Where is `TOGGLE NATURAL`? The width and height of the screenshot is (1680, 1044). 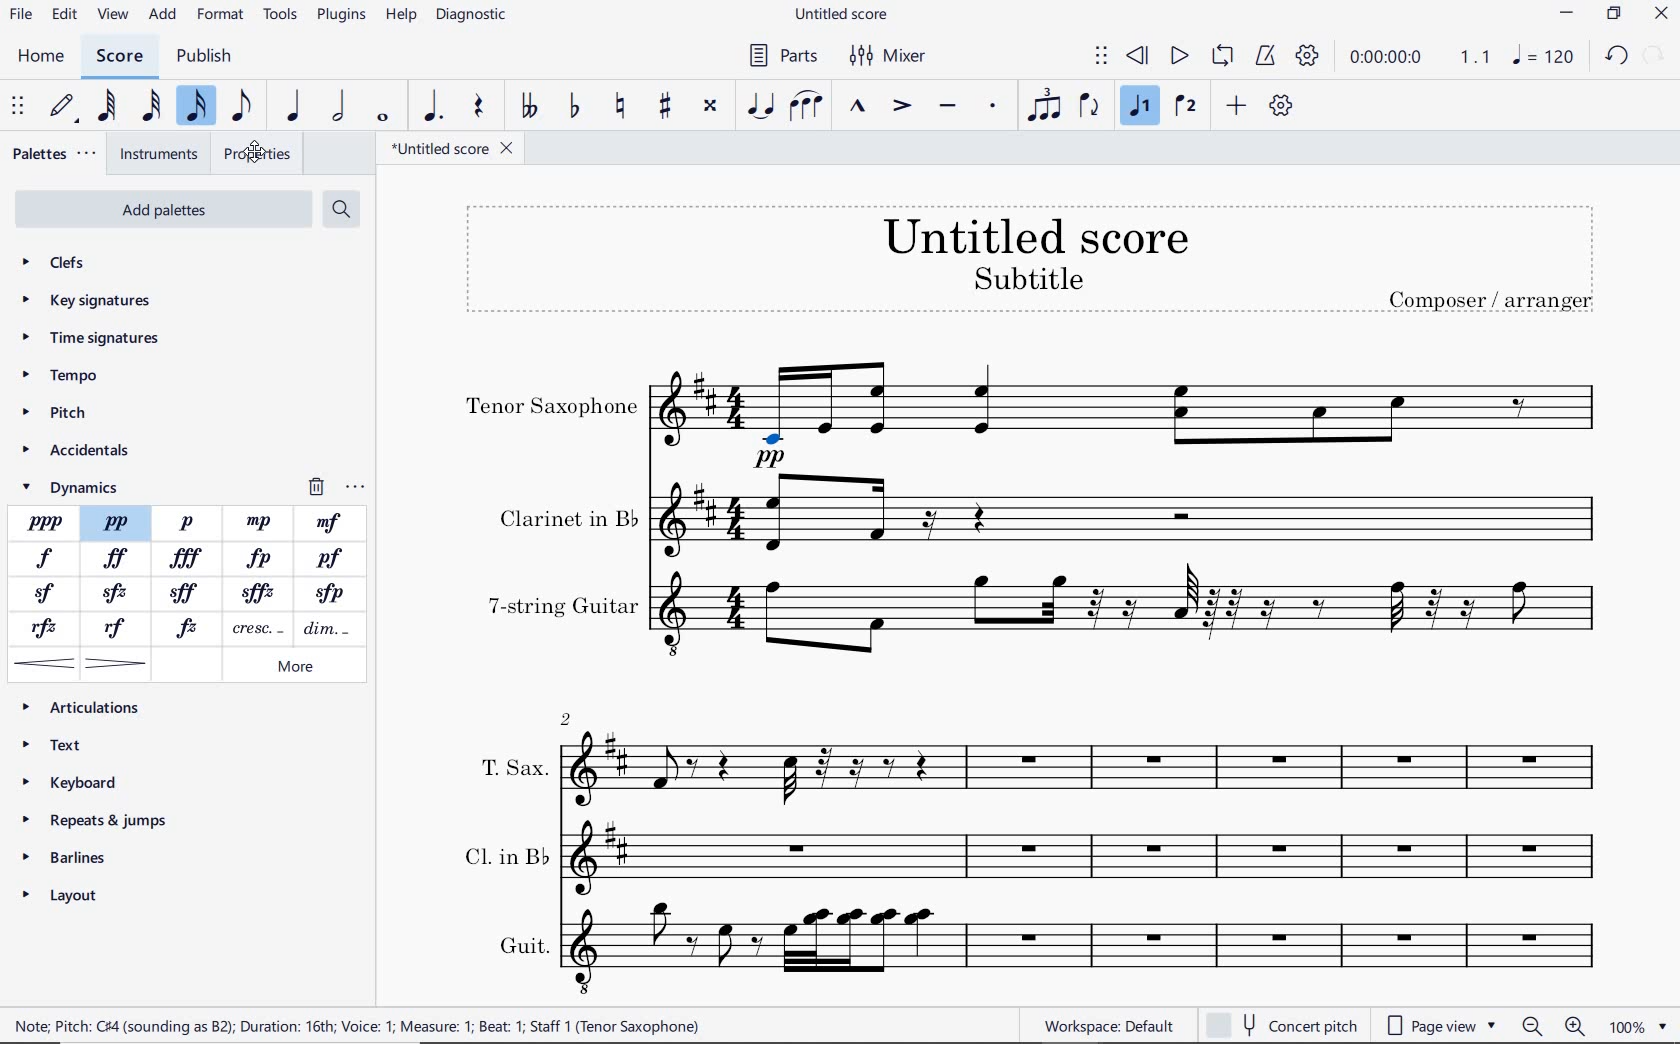
TOGGLE NATURAL is located at coordinates (620, 106).